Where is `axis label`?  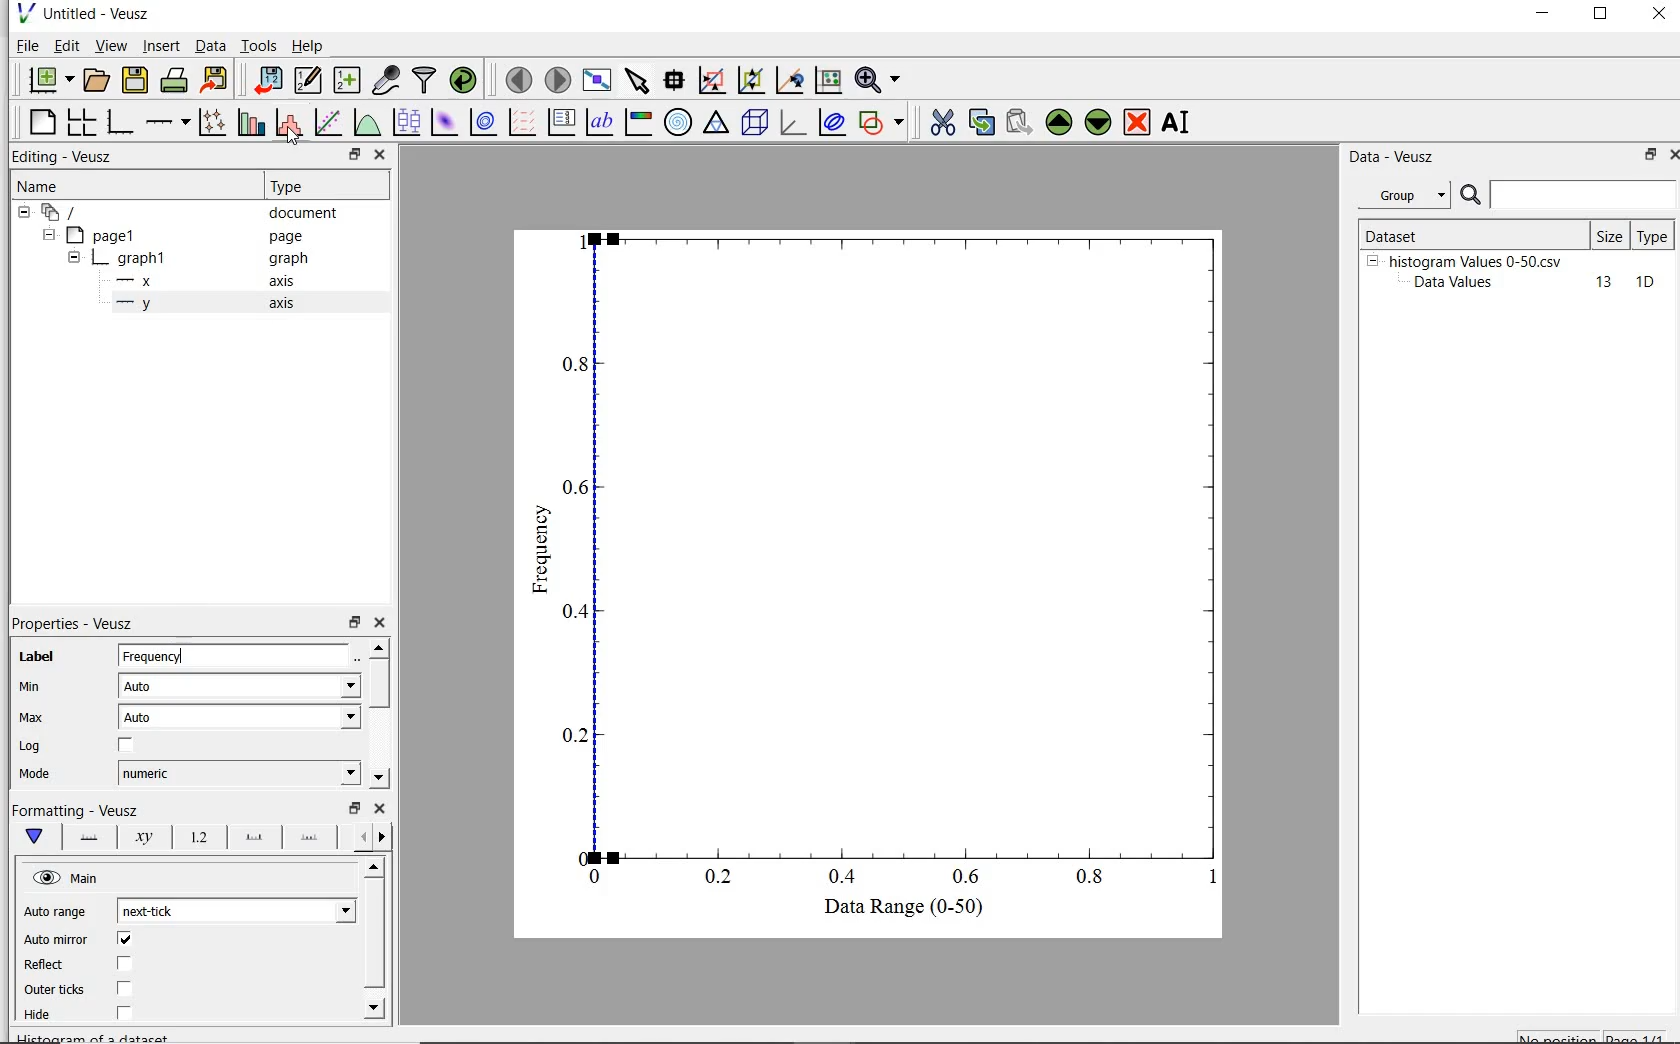 axis label is located at coordinates (145, 837).